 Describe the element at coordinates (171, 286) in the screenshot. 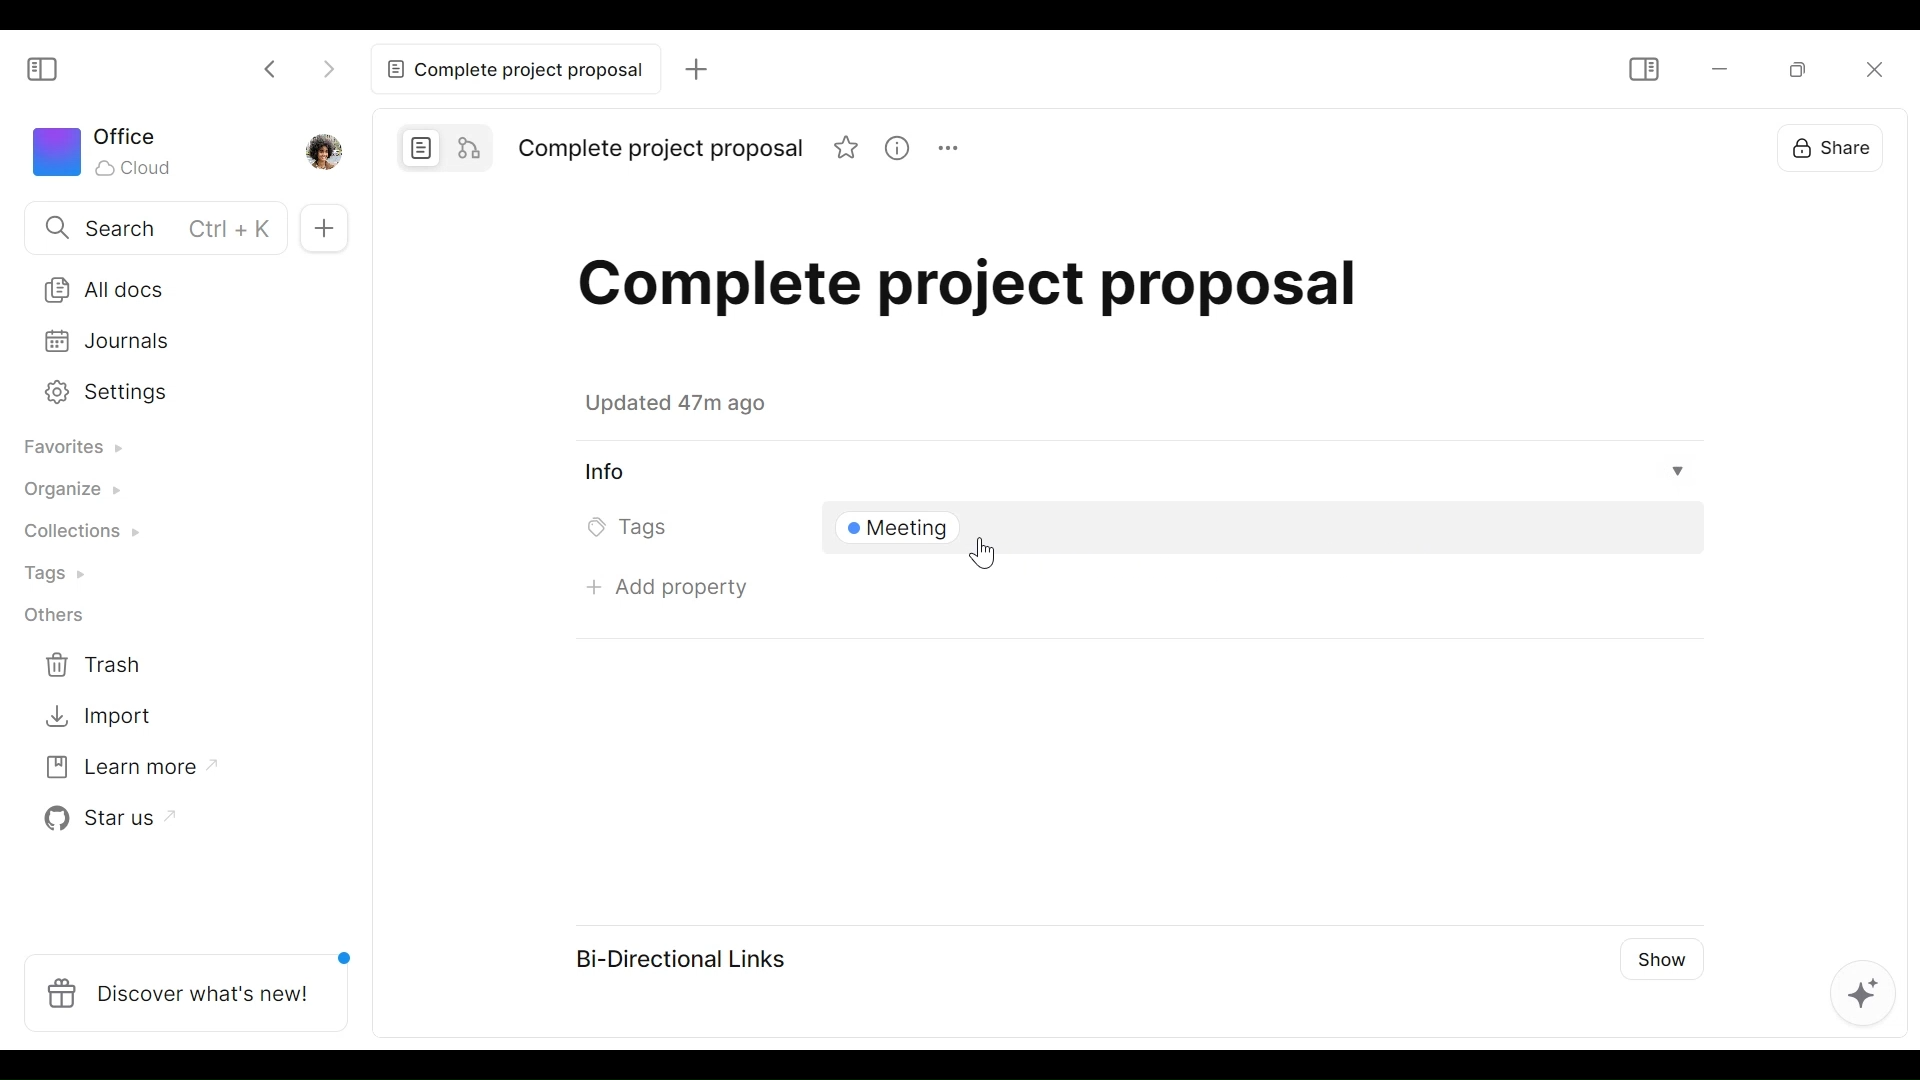

I see `All documents` at that location.